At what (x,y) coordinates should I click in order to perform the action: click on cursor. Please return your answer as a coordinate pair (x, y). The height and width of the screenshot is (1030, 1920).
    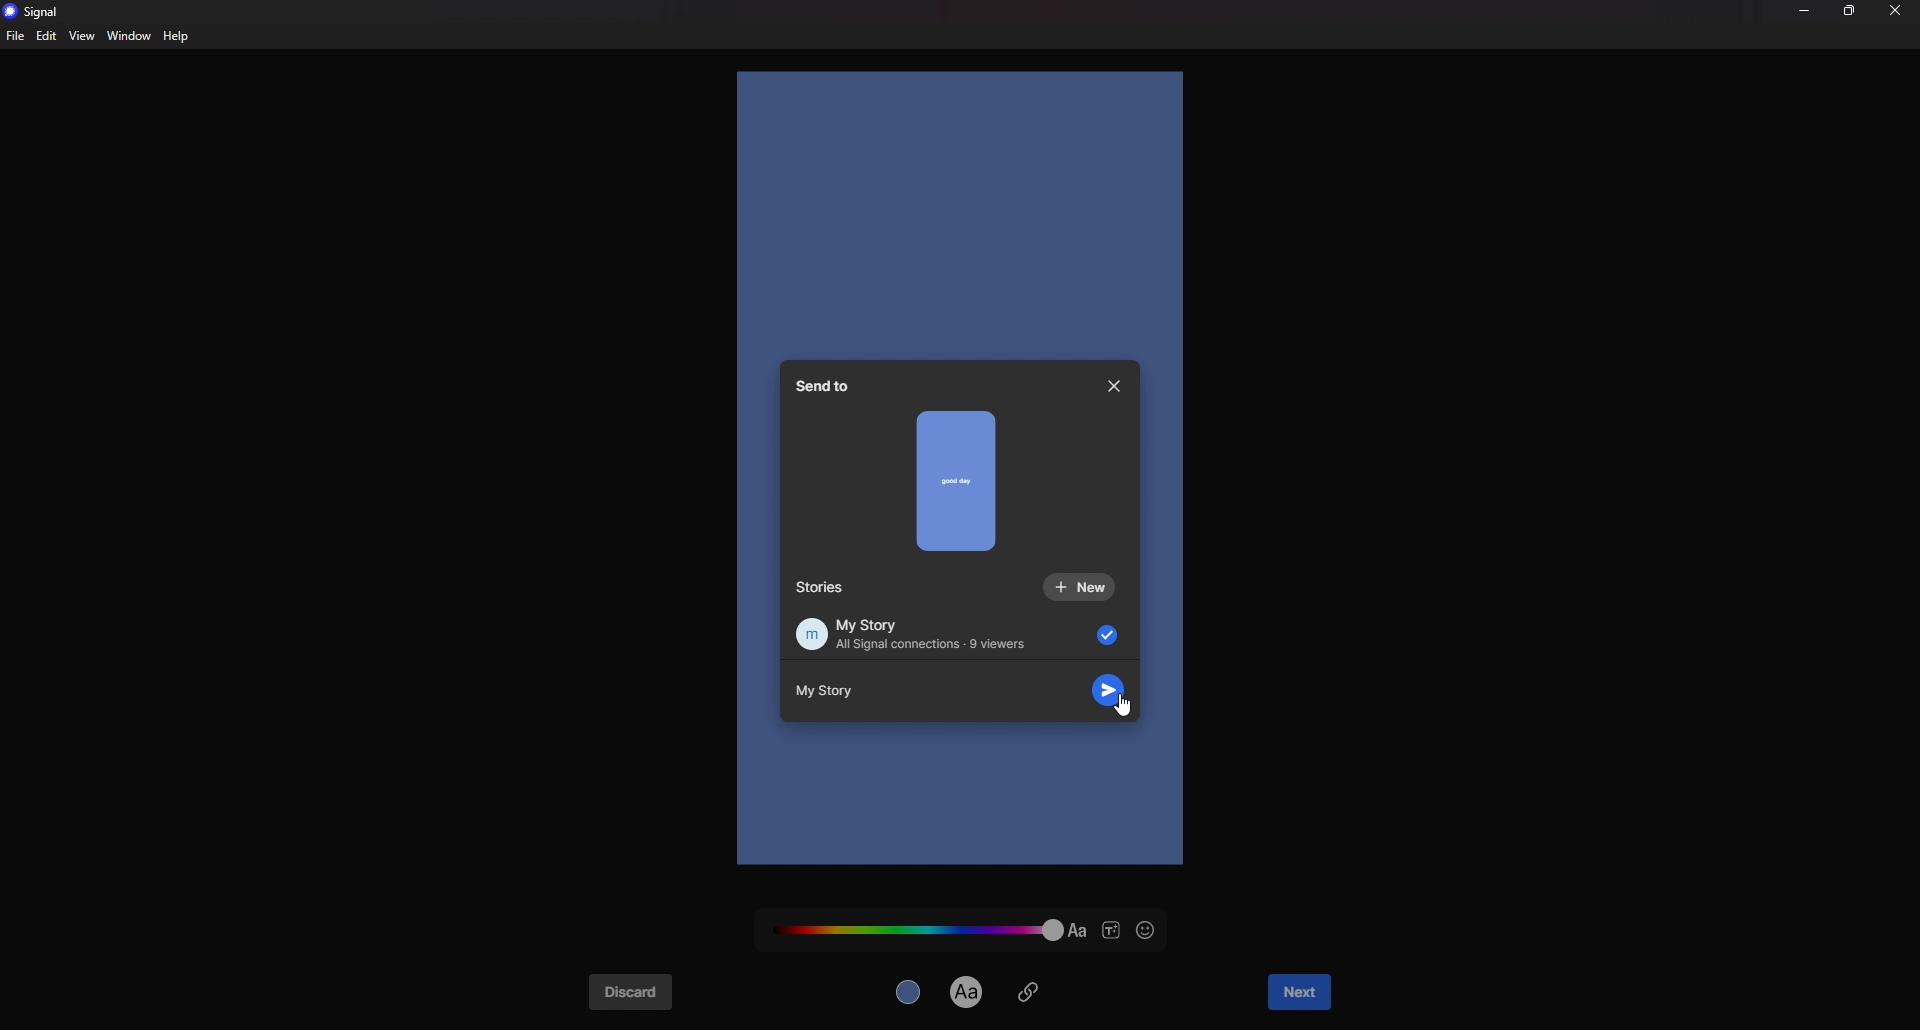
    Looking at the image, I should click on (1123, 708).